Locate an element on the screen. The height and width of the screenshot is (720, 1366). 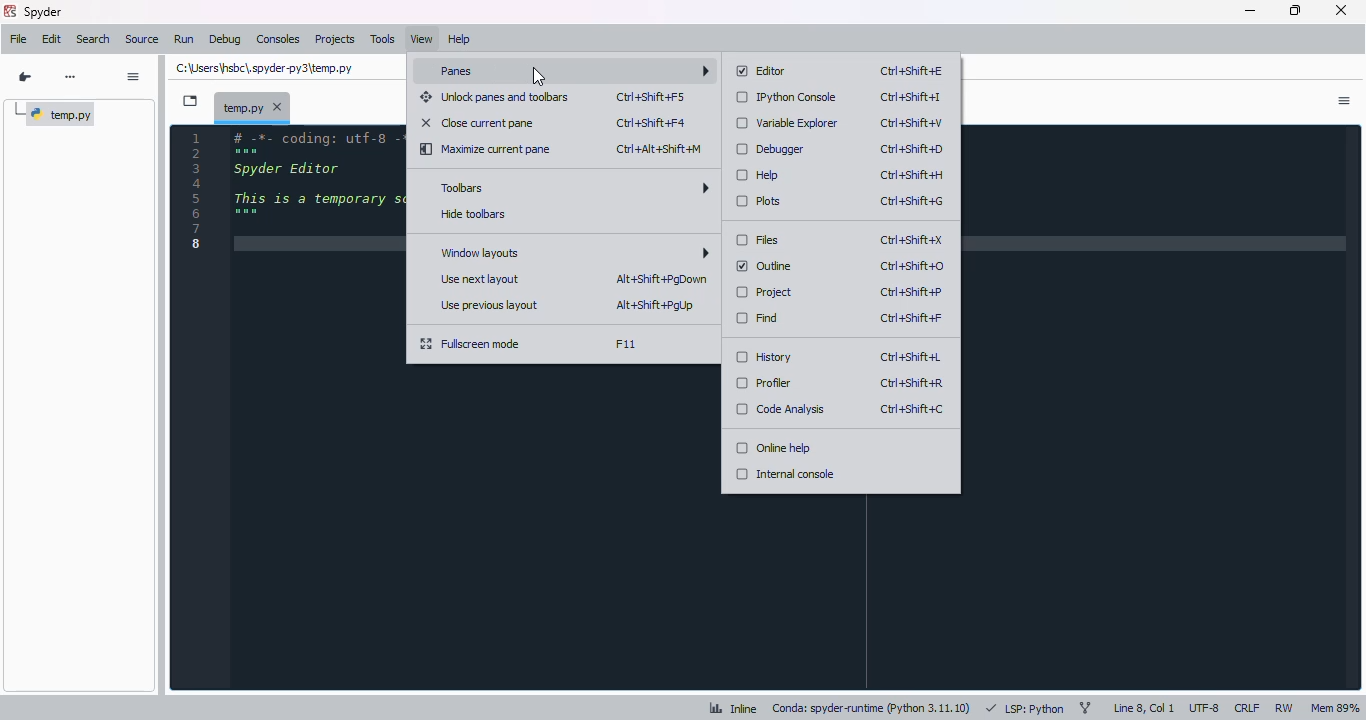
code analysis is located at coordinates (779, 409).